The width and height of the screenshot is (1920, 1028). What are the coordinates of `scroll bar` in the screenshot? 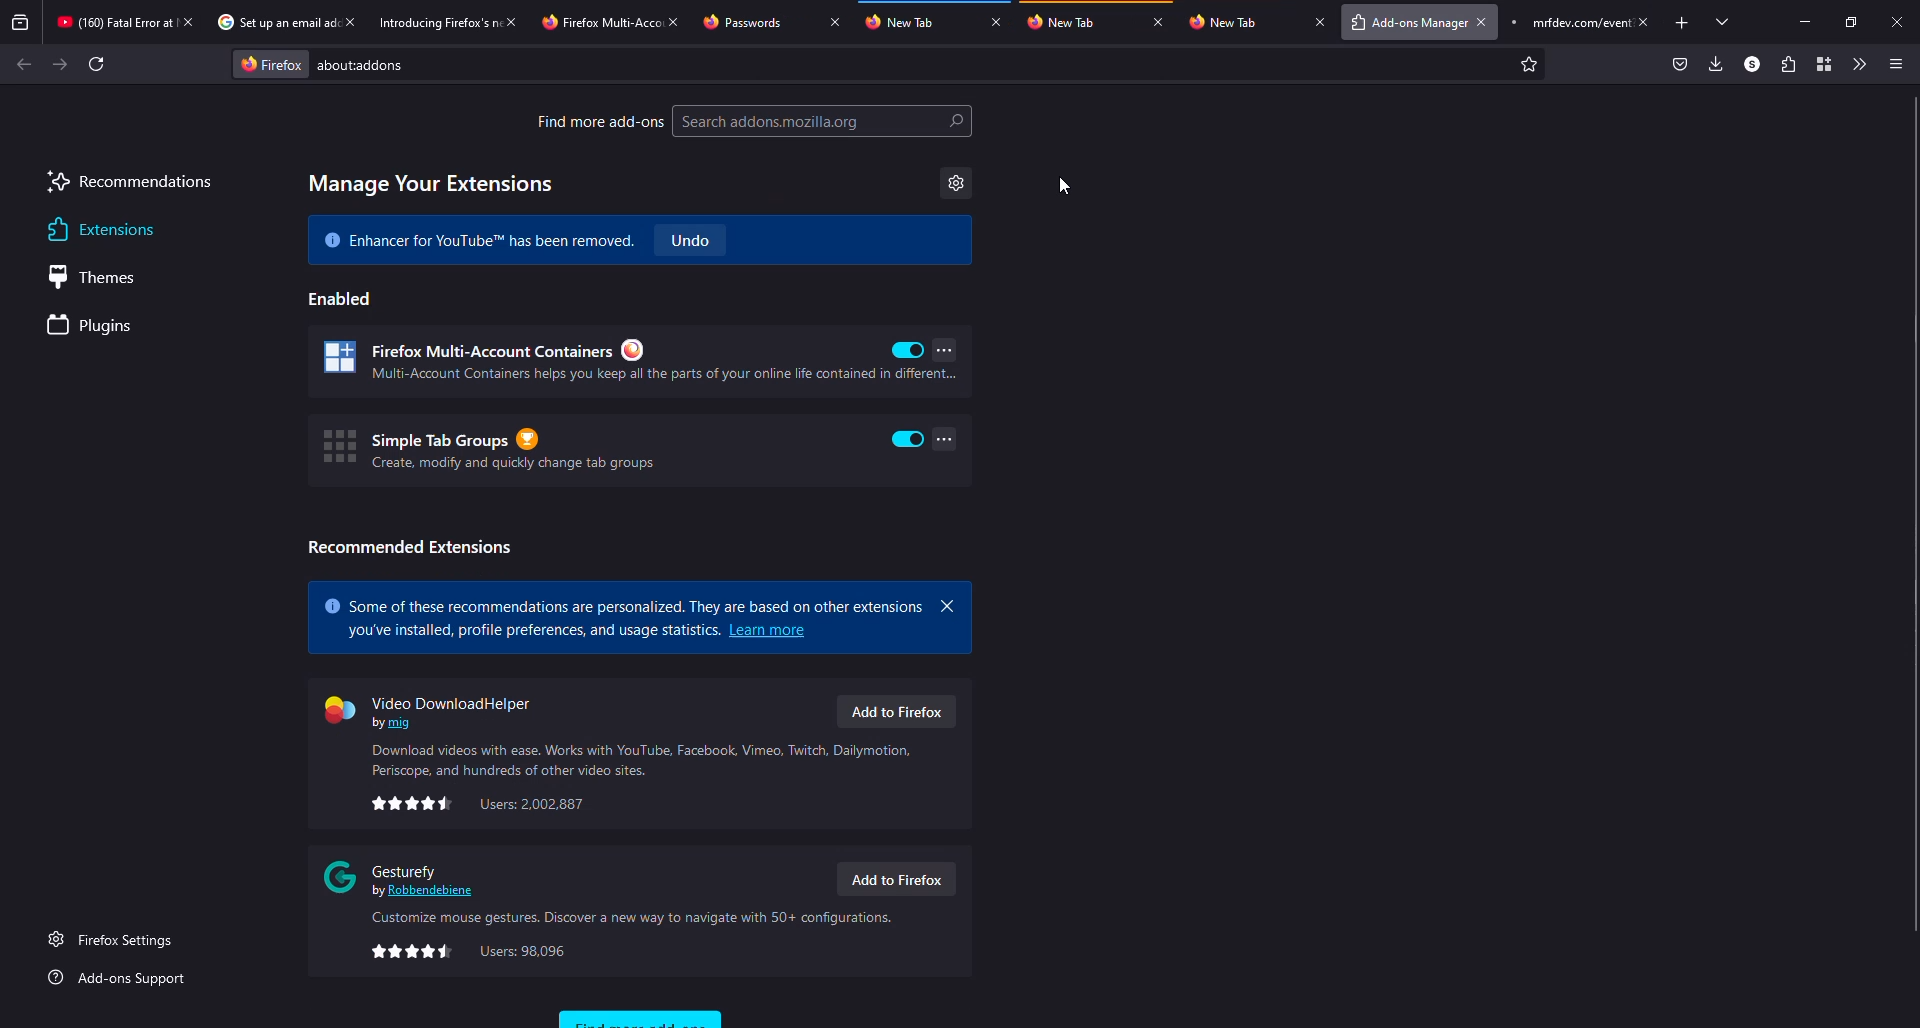 It's located at (1917, 500).